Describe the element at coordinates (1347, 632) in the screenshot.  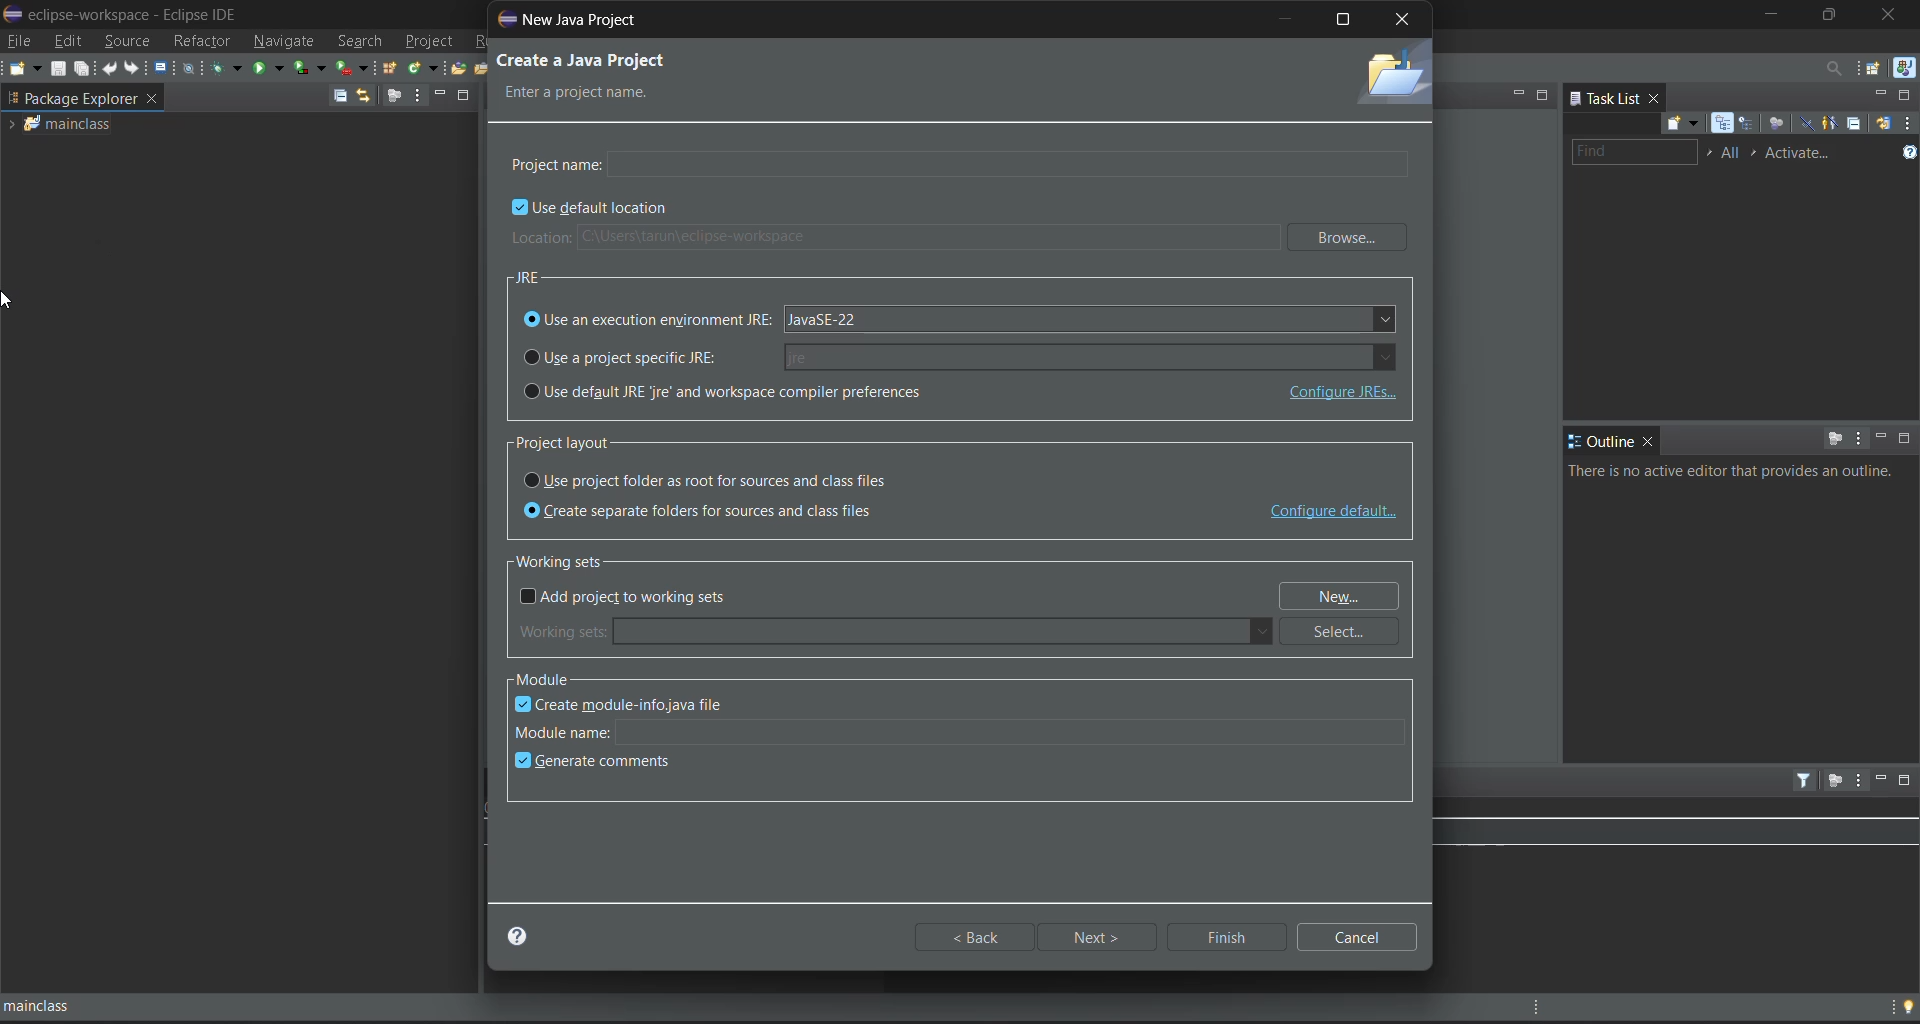
I see `select` at that location.